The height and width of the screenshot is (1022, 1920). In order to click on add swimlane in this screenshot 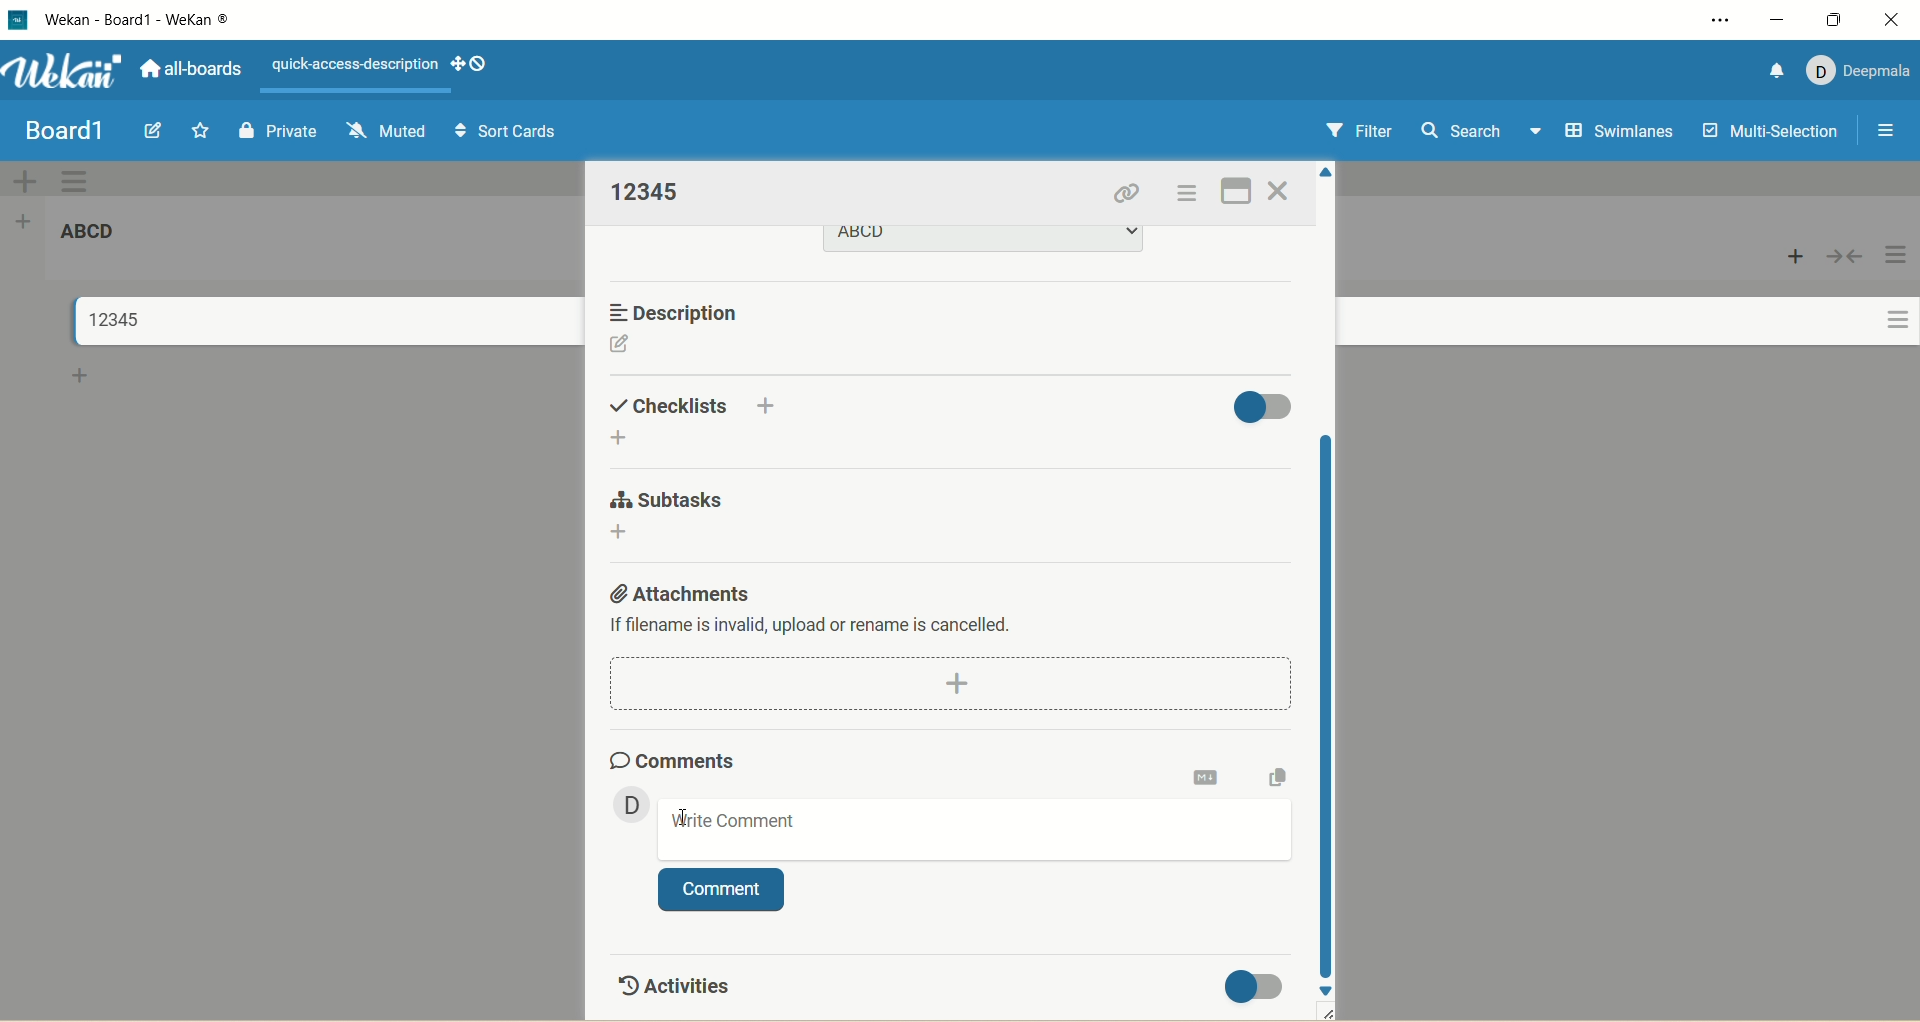, I will do `click(21, 180)`.